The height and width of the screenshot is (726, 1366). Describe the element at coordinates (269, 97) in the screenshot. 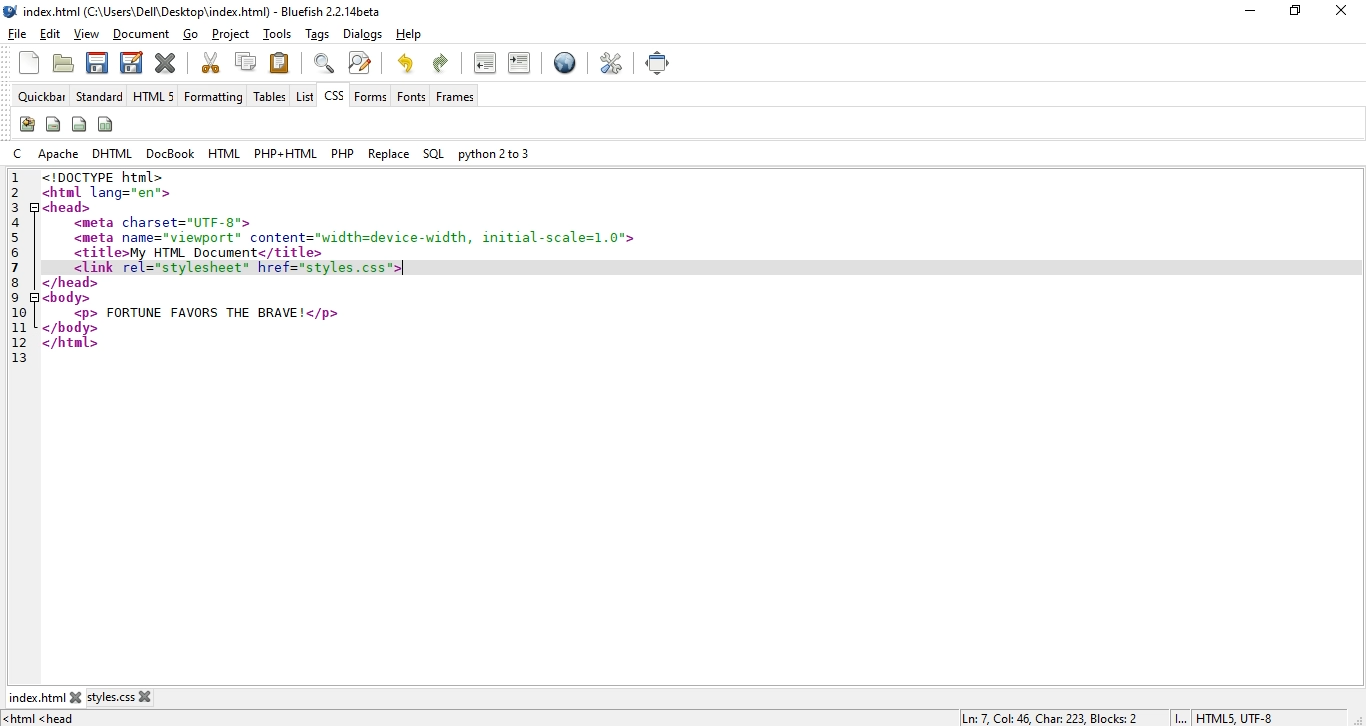

I see `tables` at that location.